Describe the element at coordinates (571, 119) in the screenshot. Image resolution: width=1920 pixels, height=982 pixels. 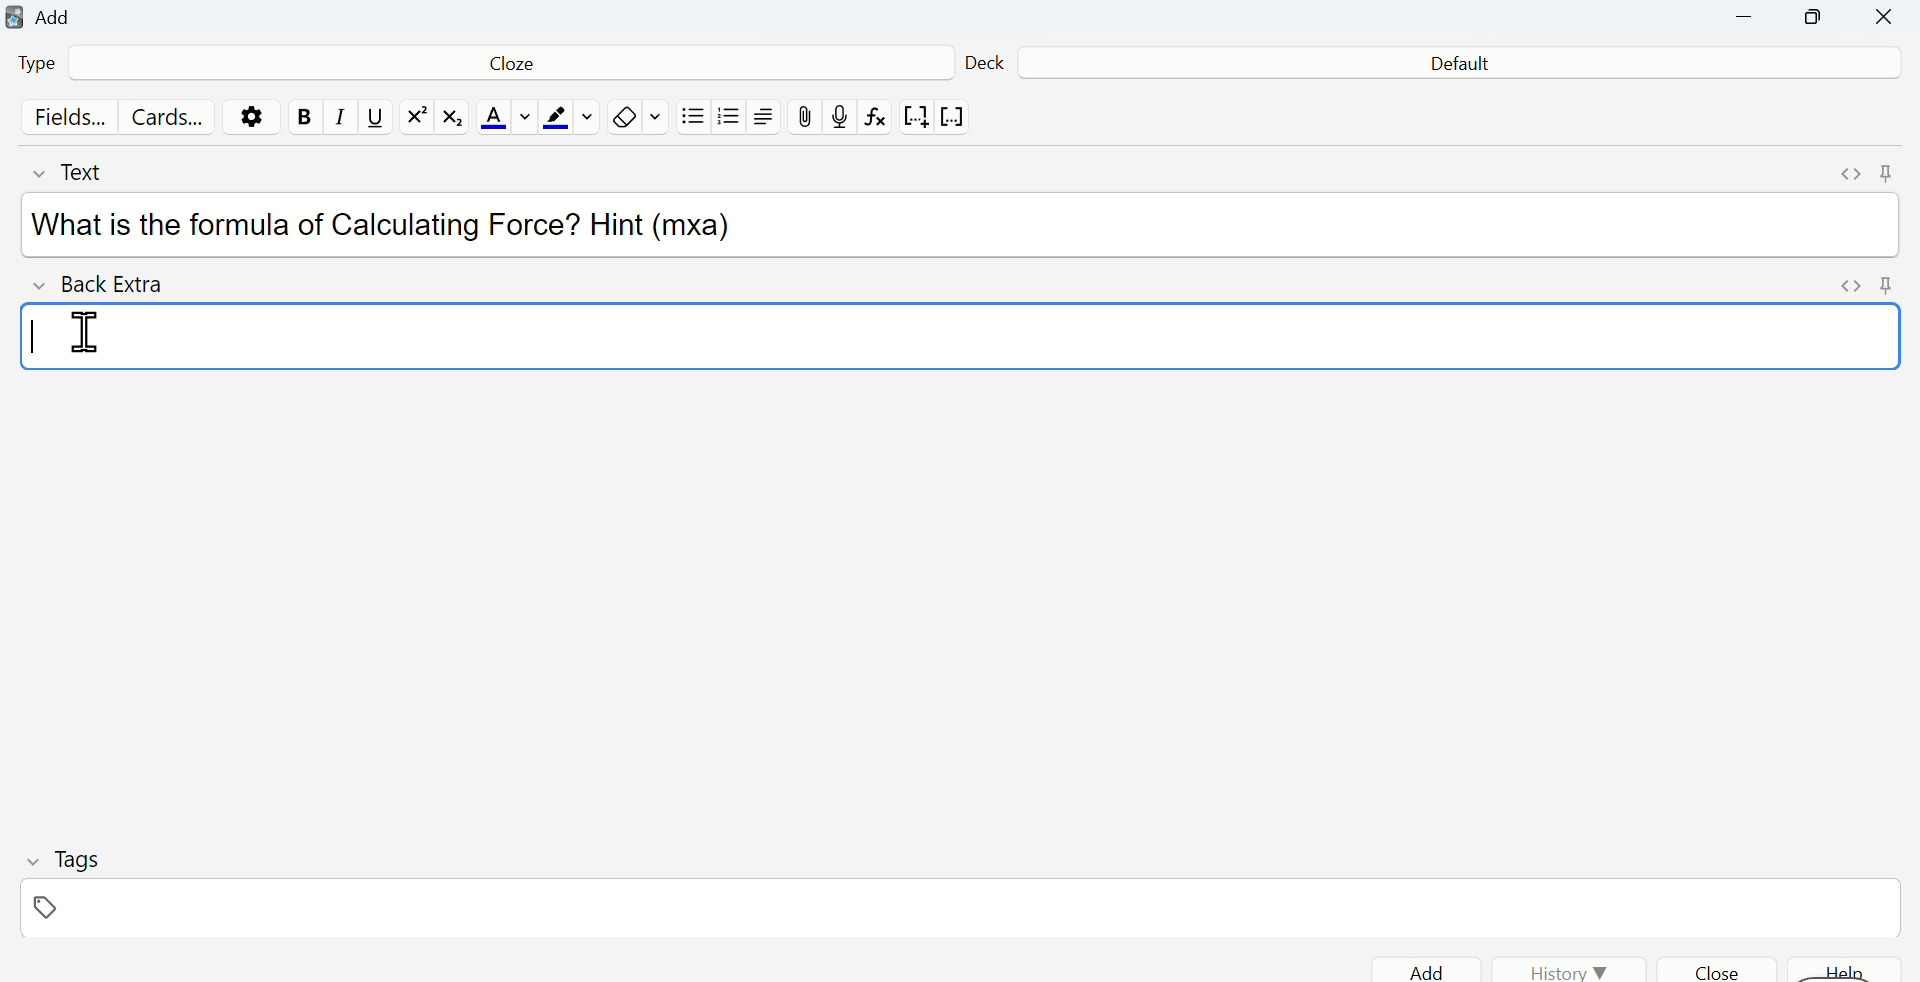
I see `Text highlight color` at that location.